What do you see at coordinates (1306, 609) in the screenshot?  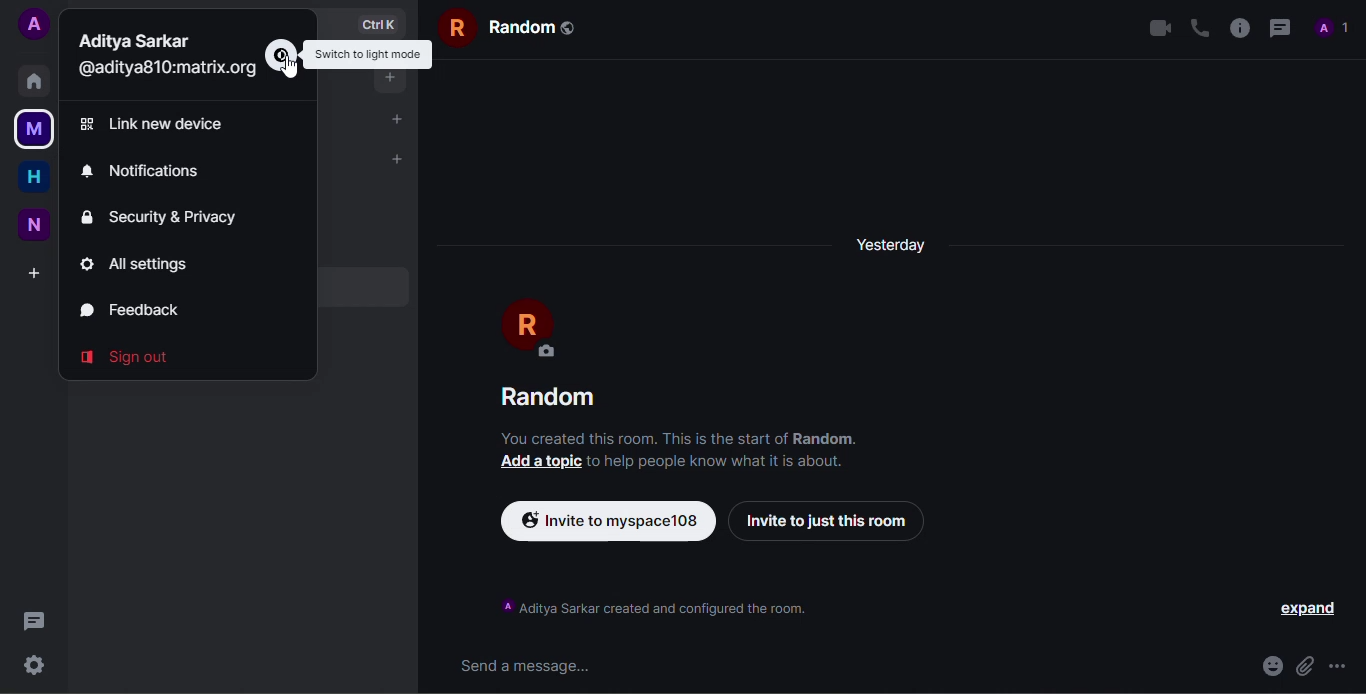 I see `expand` at bounding box center [1306, 609].